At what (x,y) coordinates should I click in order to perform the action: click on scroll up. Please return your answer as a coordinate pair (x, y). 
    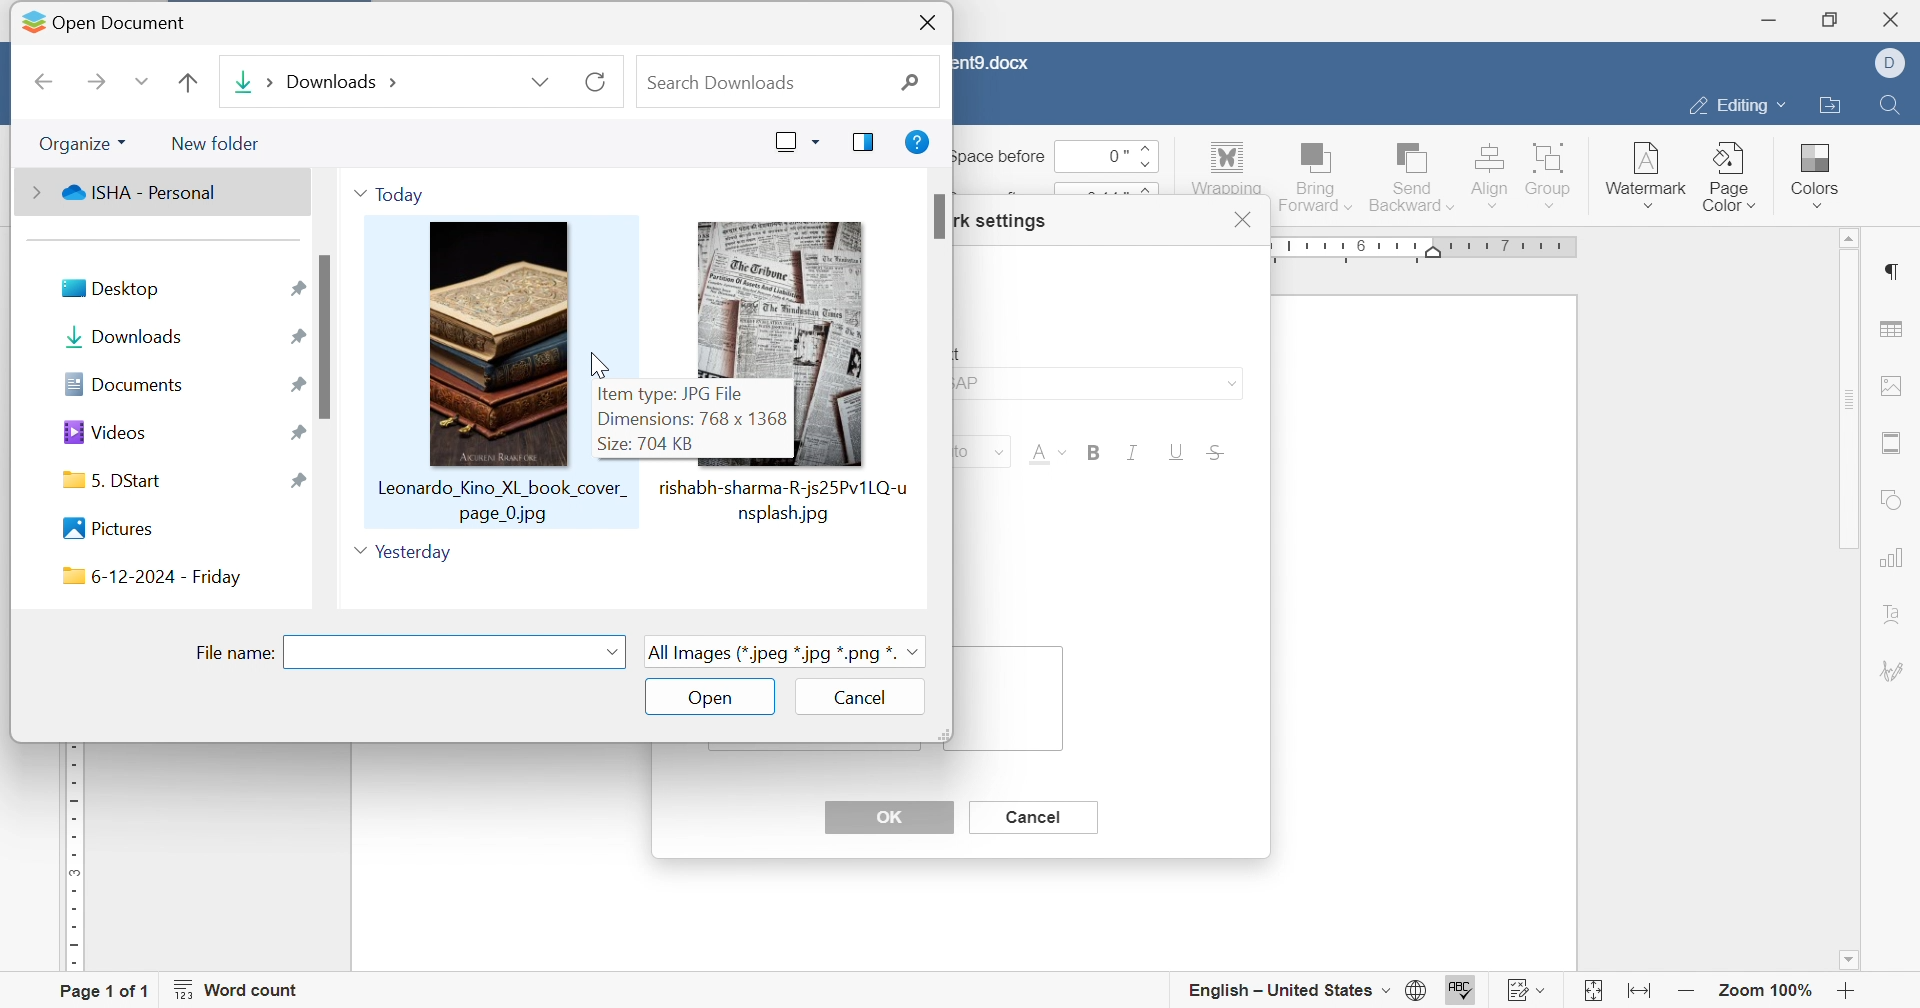
    Looking at the image, I should click on (1843, 238).